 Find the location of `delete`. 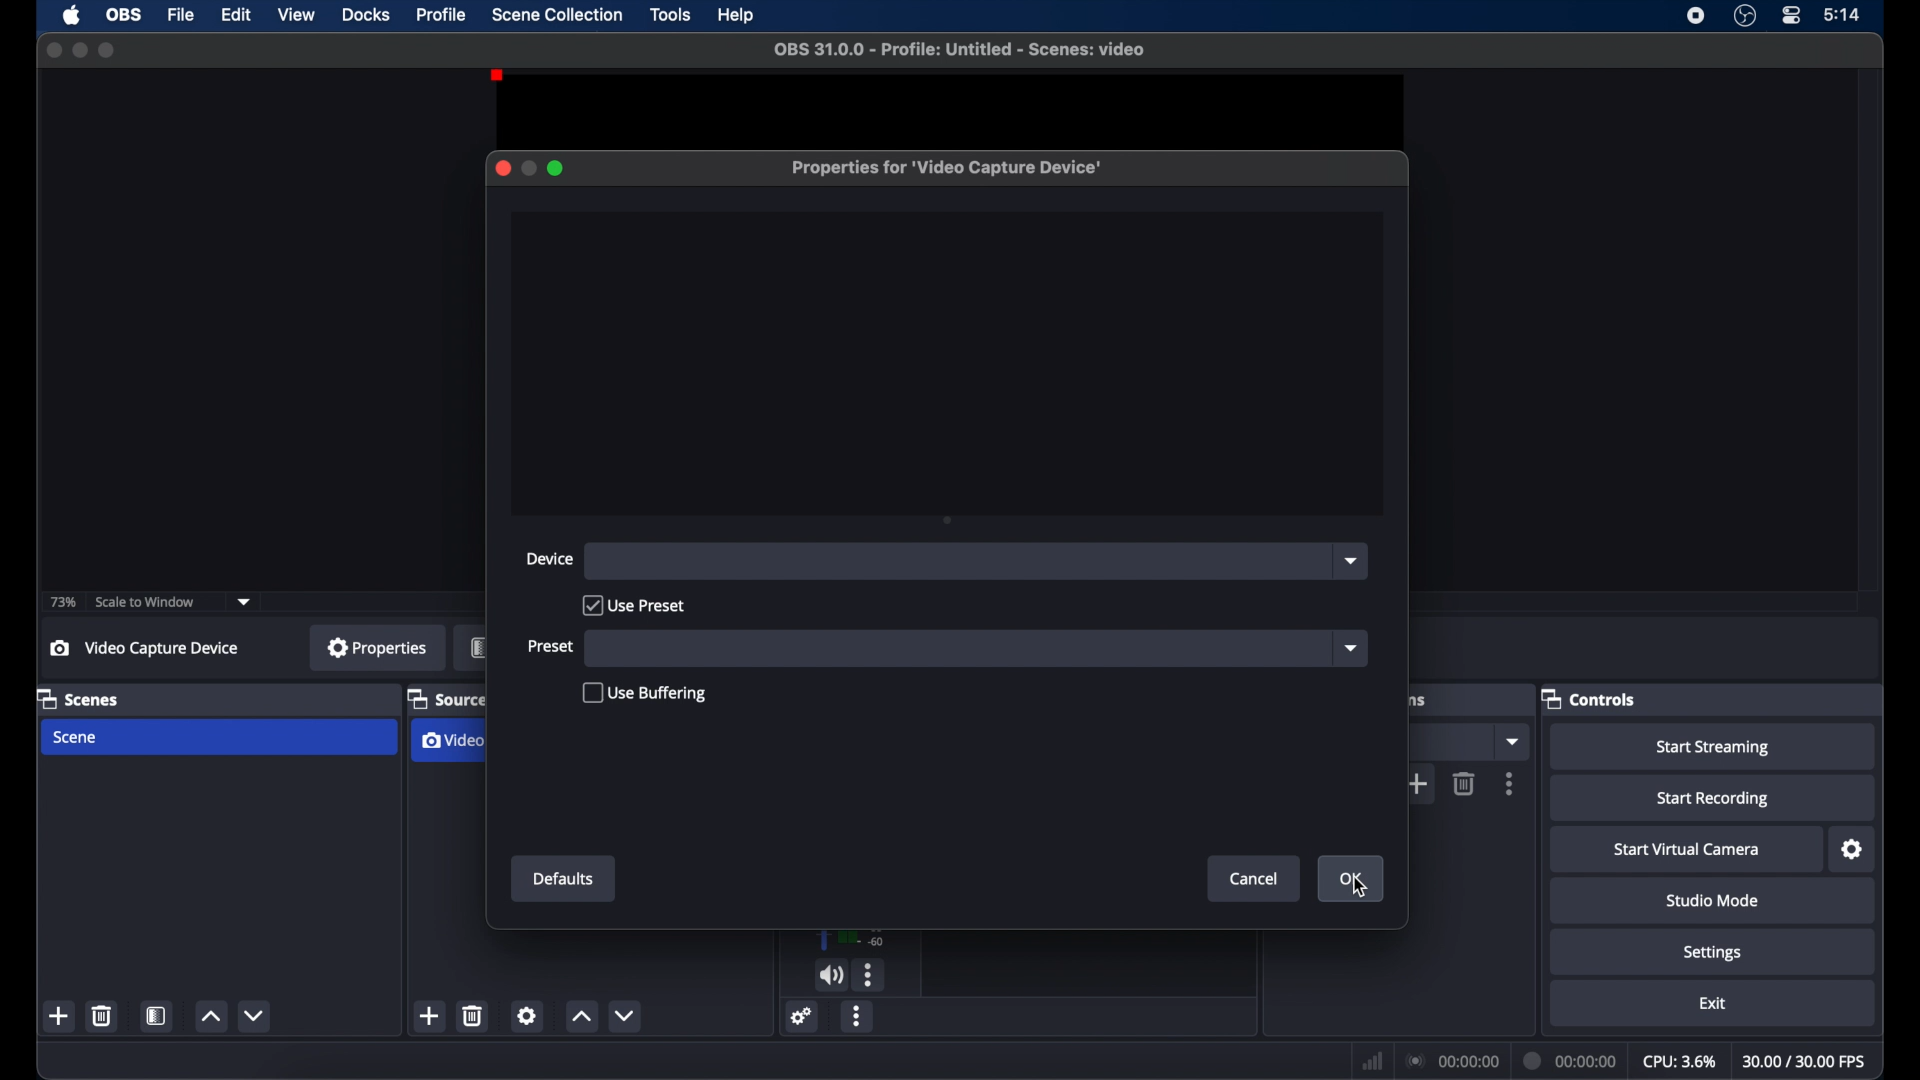

delete is located at coordinates (473, 1015).